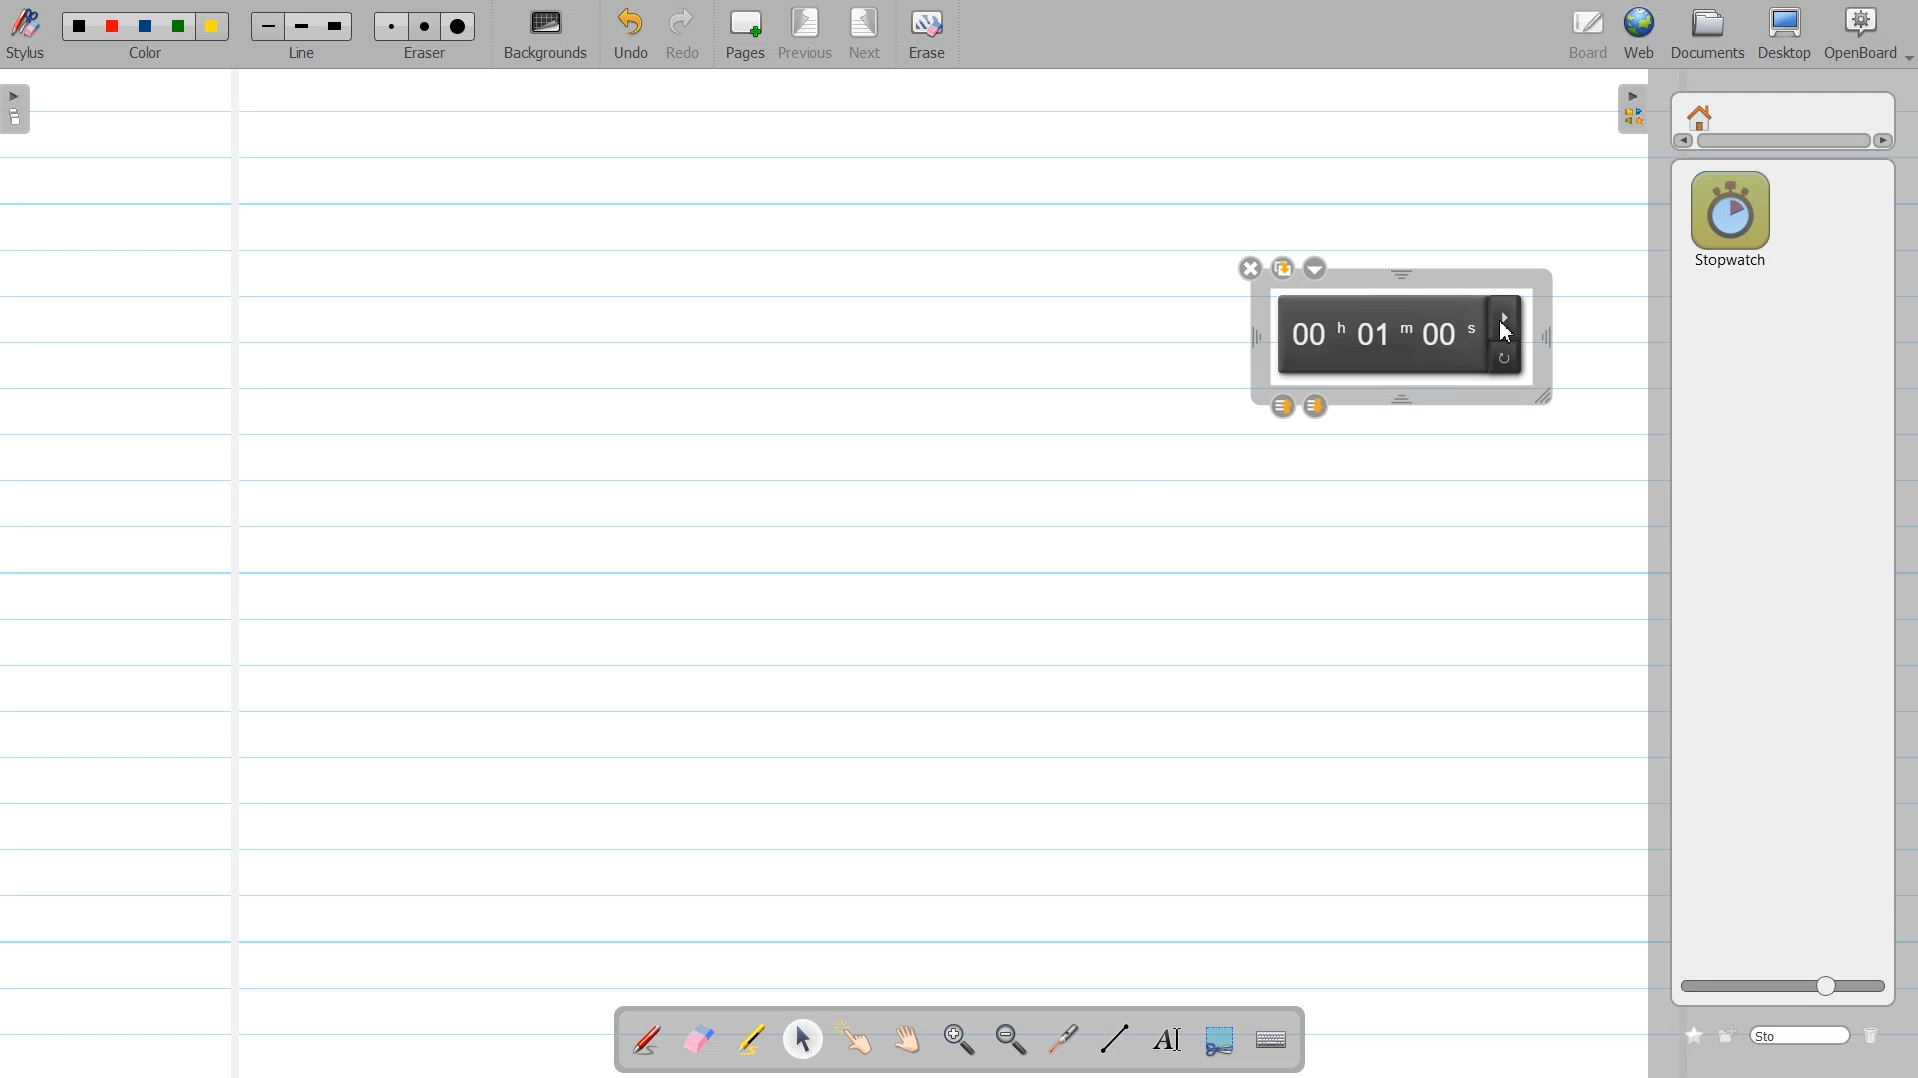 The height and width of the screenshot is (1078, 1918). What do you see at coordinates (1274, 1040) in the screenshot?
I see `Display Virtual Keyboard ` at bounding box center [1274, 1040].